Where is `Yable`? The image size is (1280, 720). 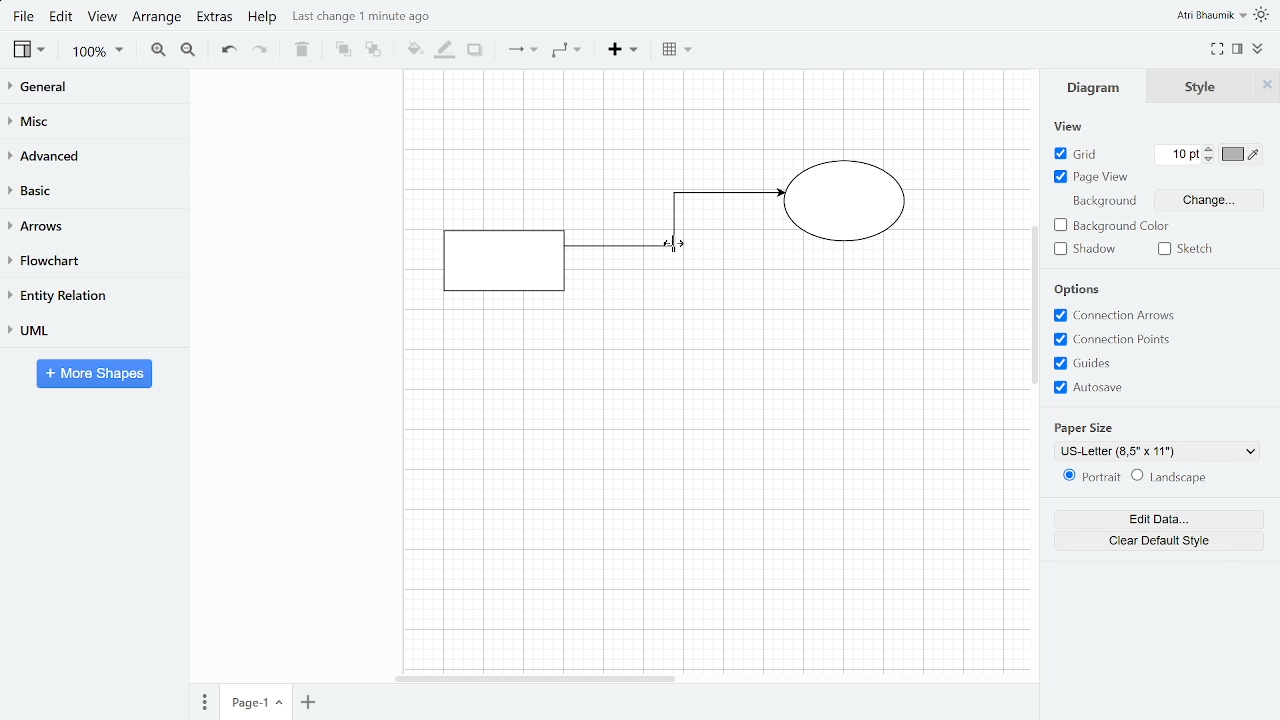 Yable is located at coordinates (676, 51).